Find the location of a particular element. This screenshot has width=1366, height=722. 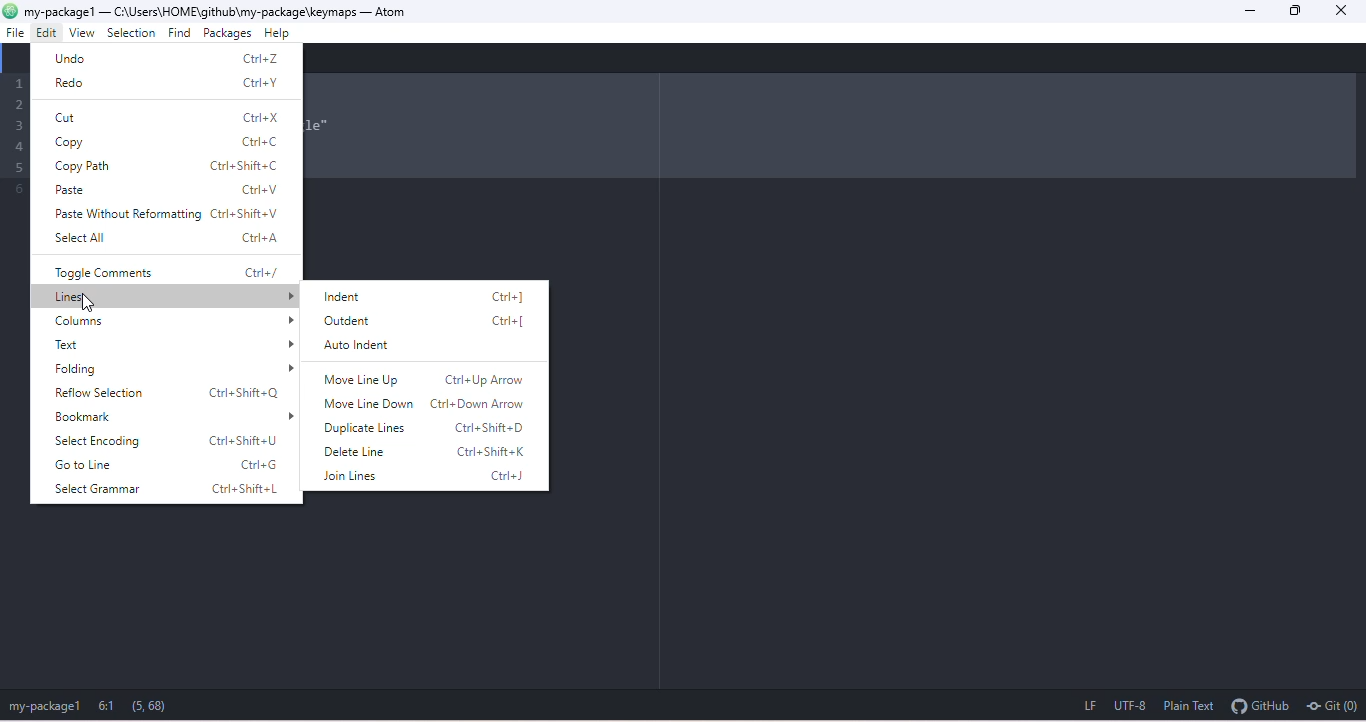

find is located at coordinates (178, 32).